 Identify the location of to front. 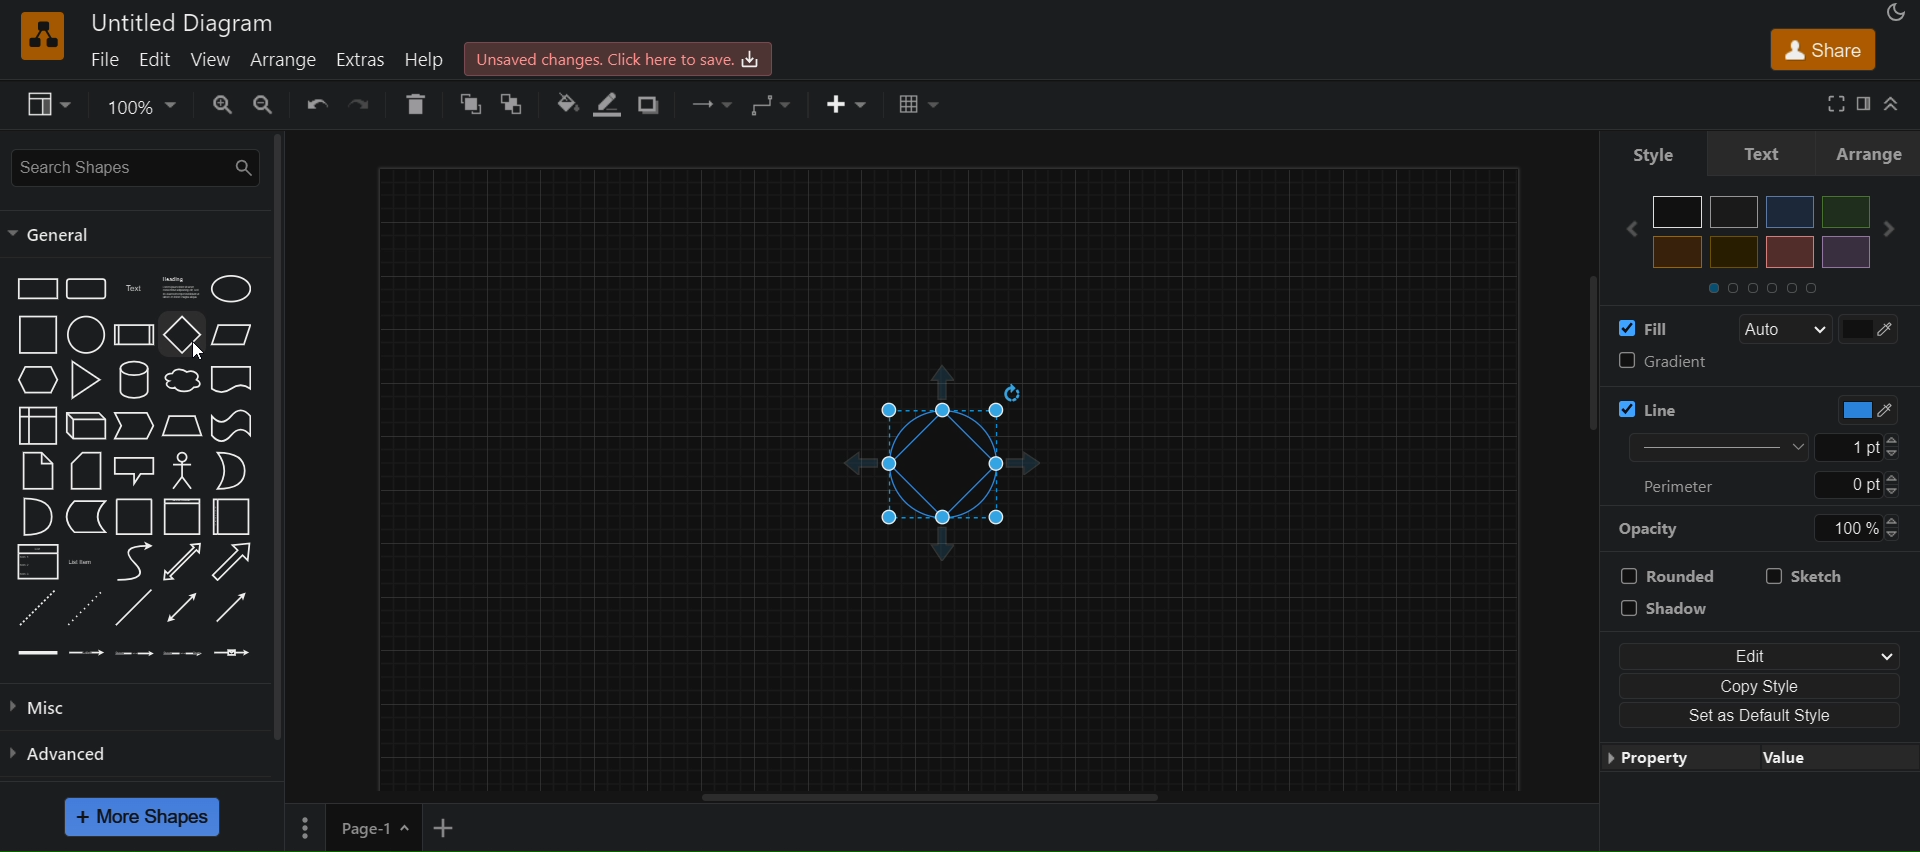
(471, 105).